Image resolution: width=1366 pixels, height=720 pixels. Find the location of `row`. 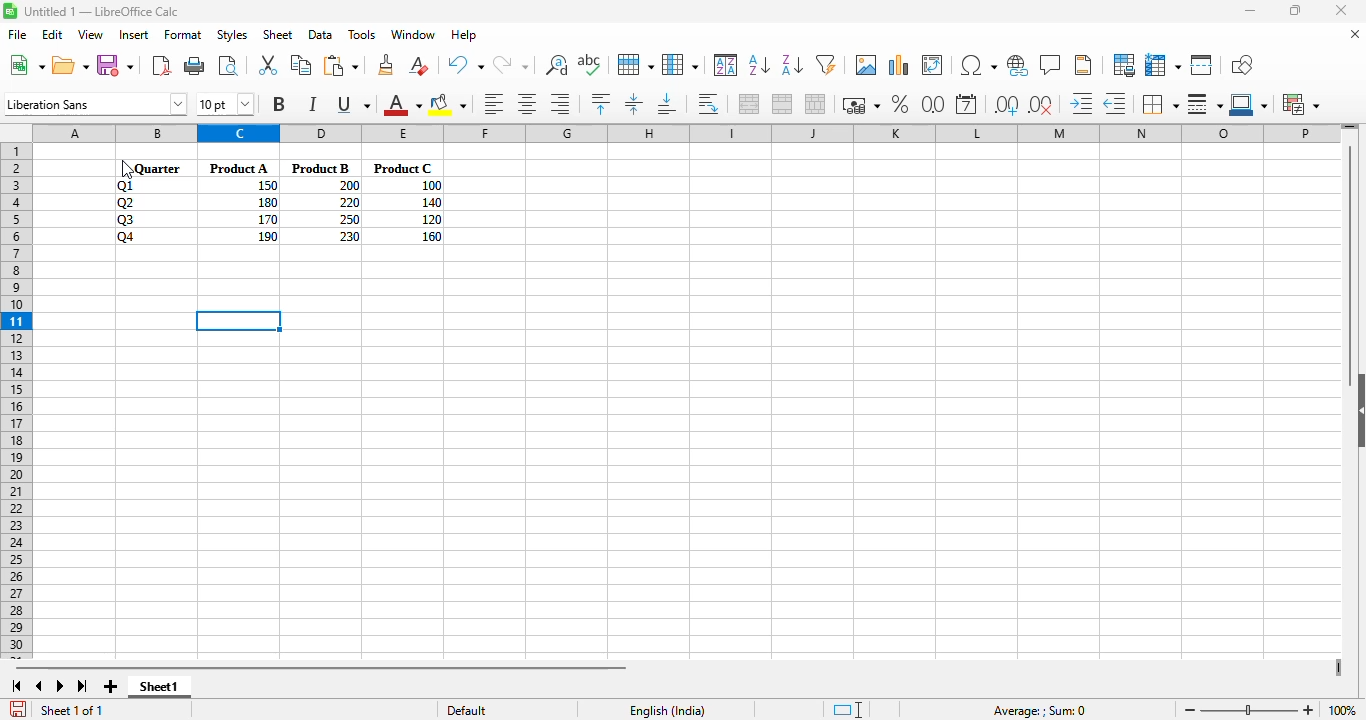

row is located at coordinates (636, 65).